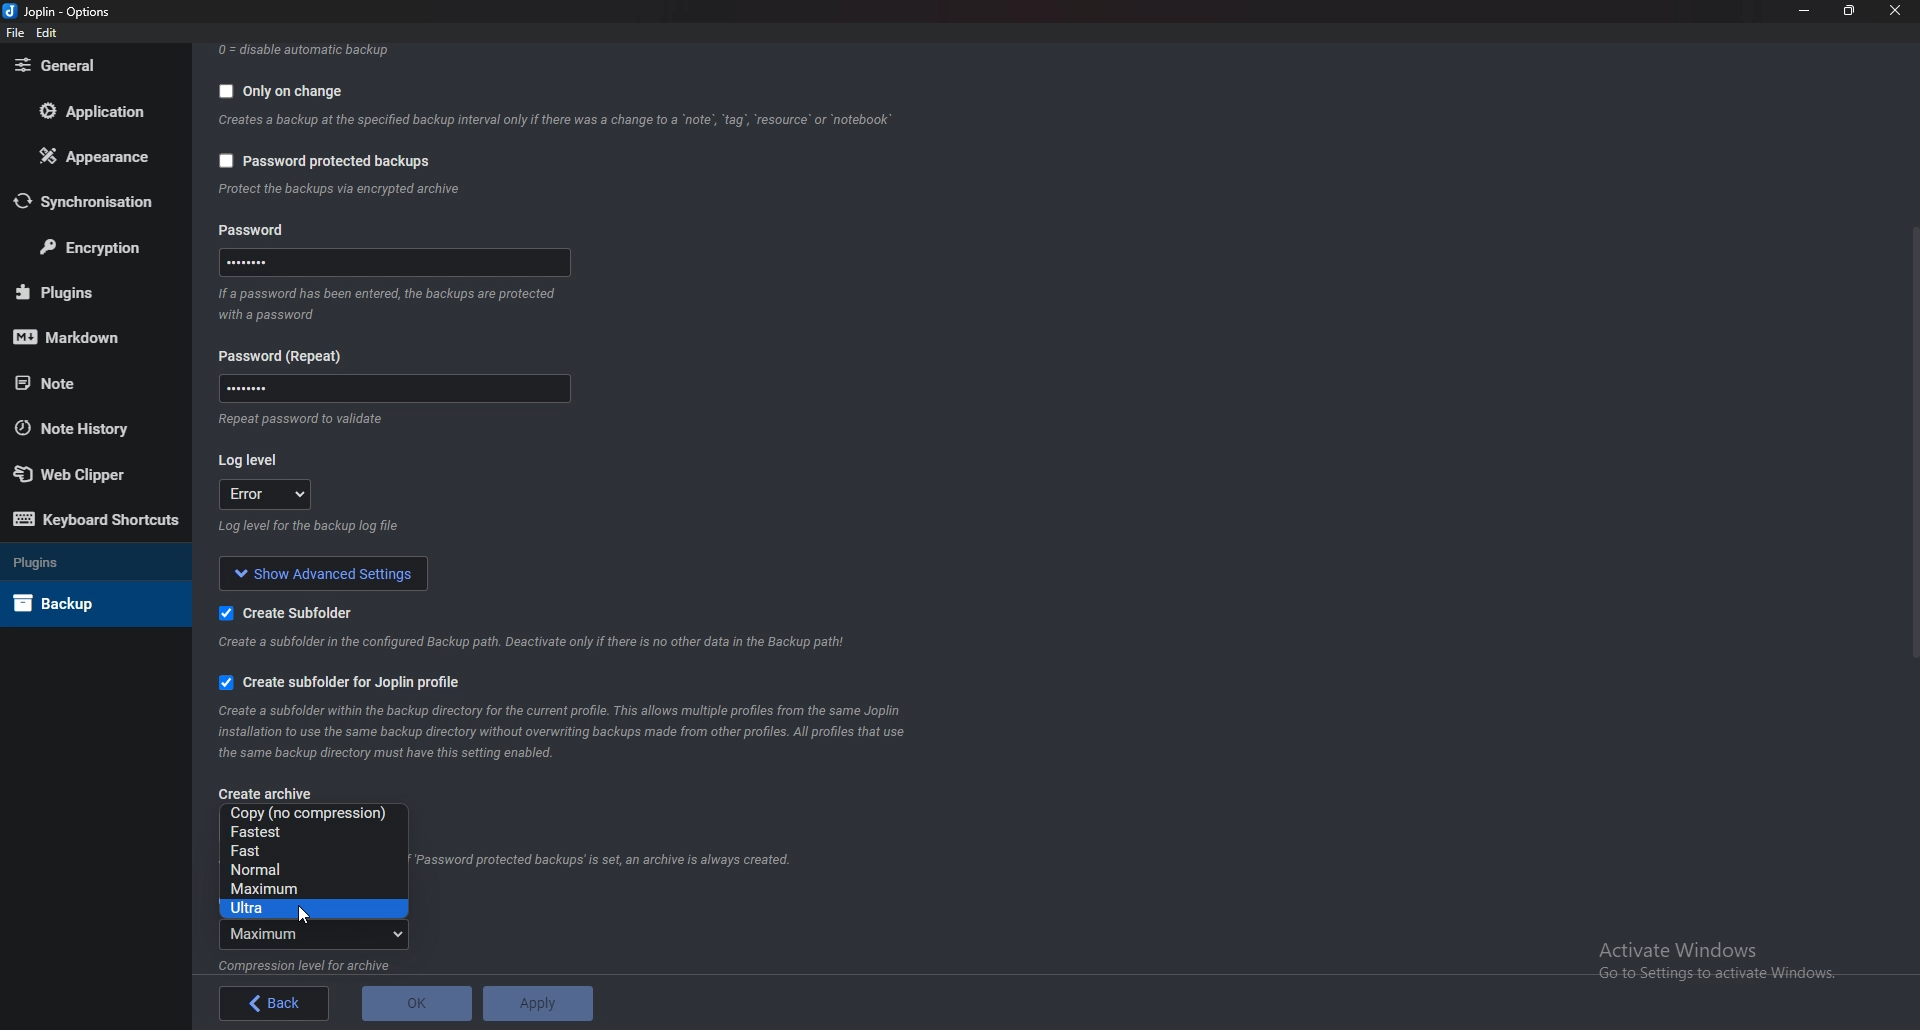 This screenshot has height=1030, width=1920. What do you see at coordinates (400, 262) in the screenshot?
I see `Password` at bounding box center [400, 262].